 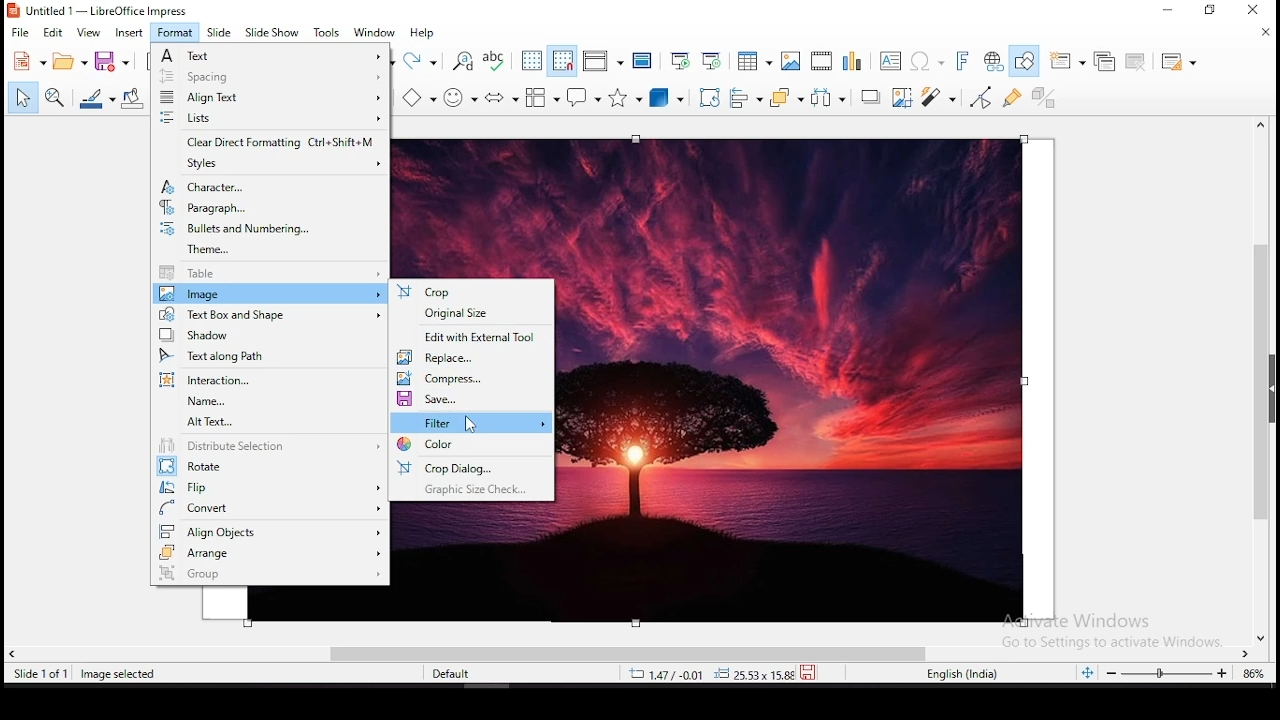 I want to click on spell check, so click(x=496, y=59).